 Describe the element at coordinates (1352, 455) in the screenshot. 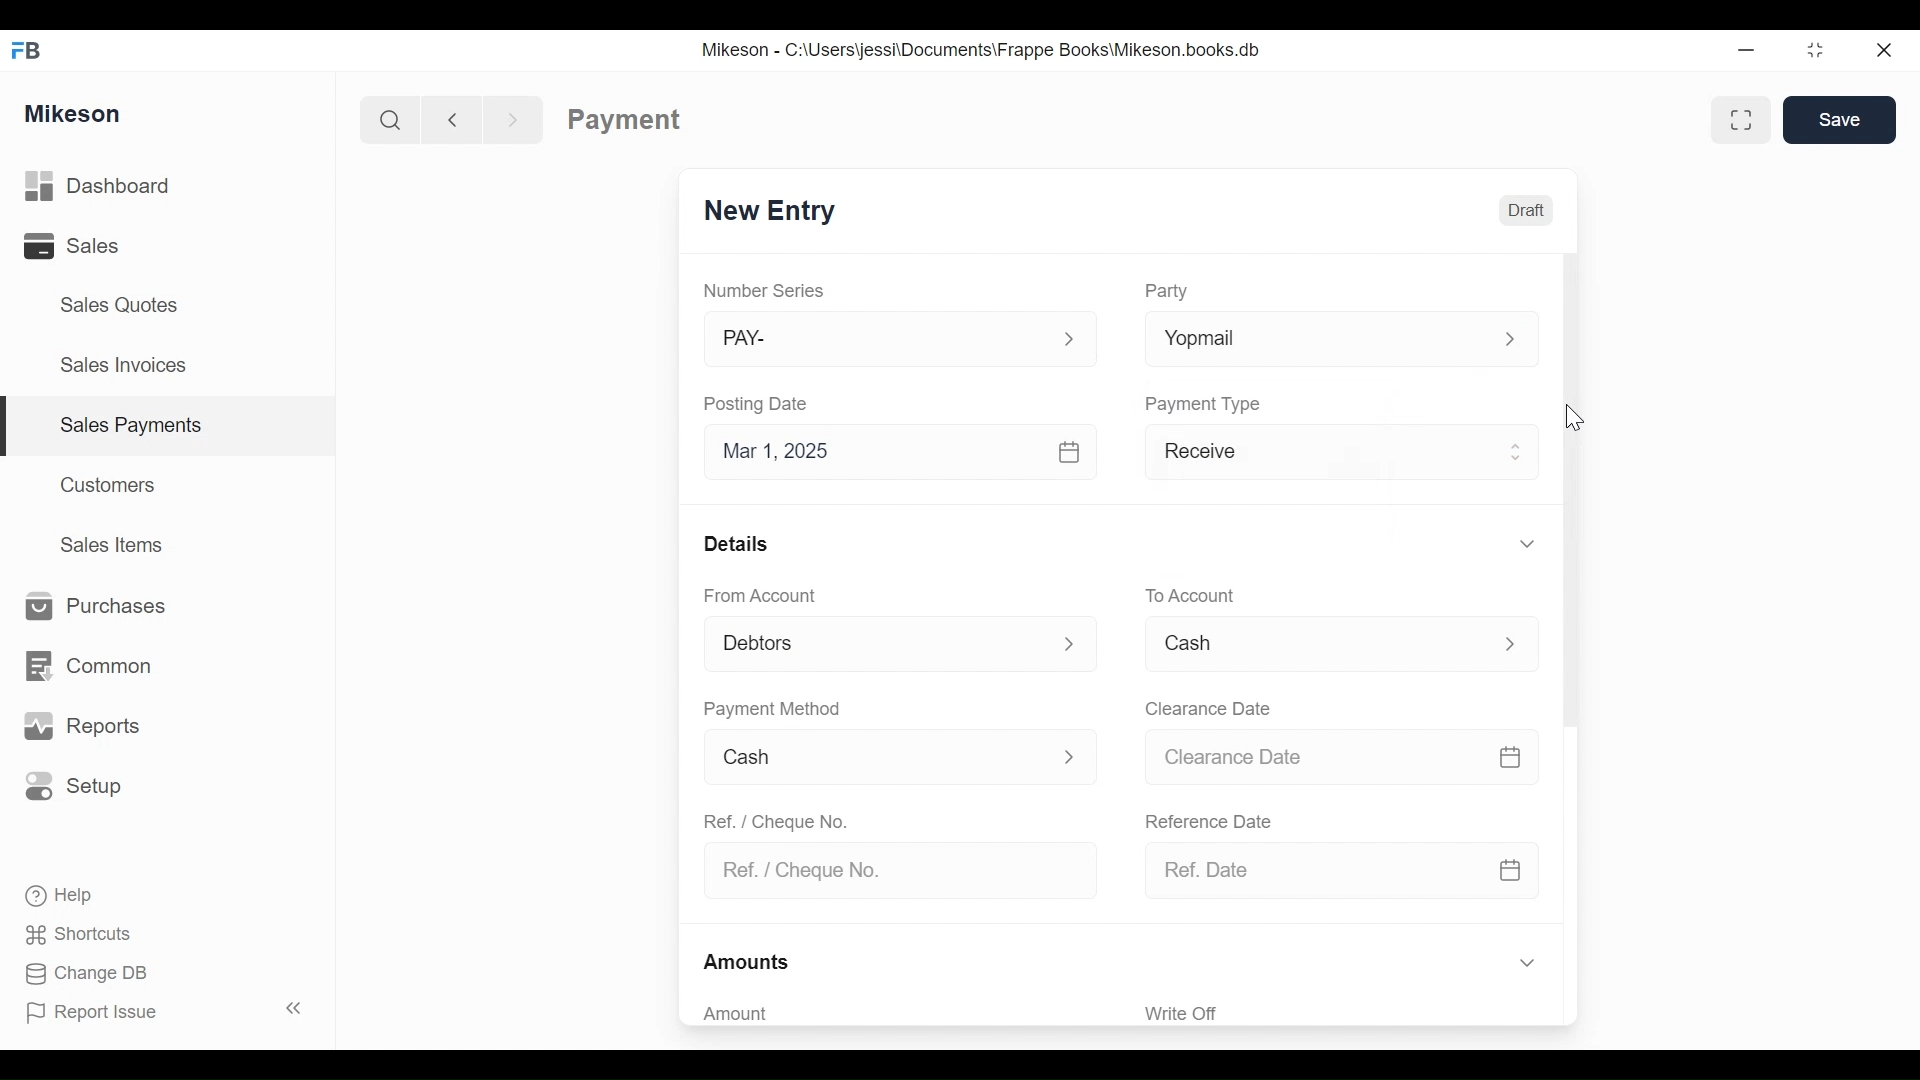

I see `Receive` at that location.